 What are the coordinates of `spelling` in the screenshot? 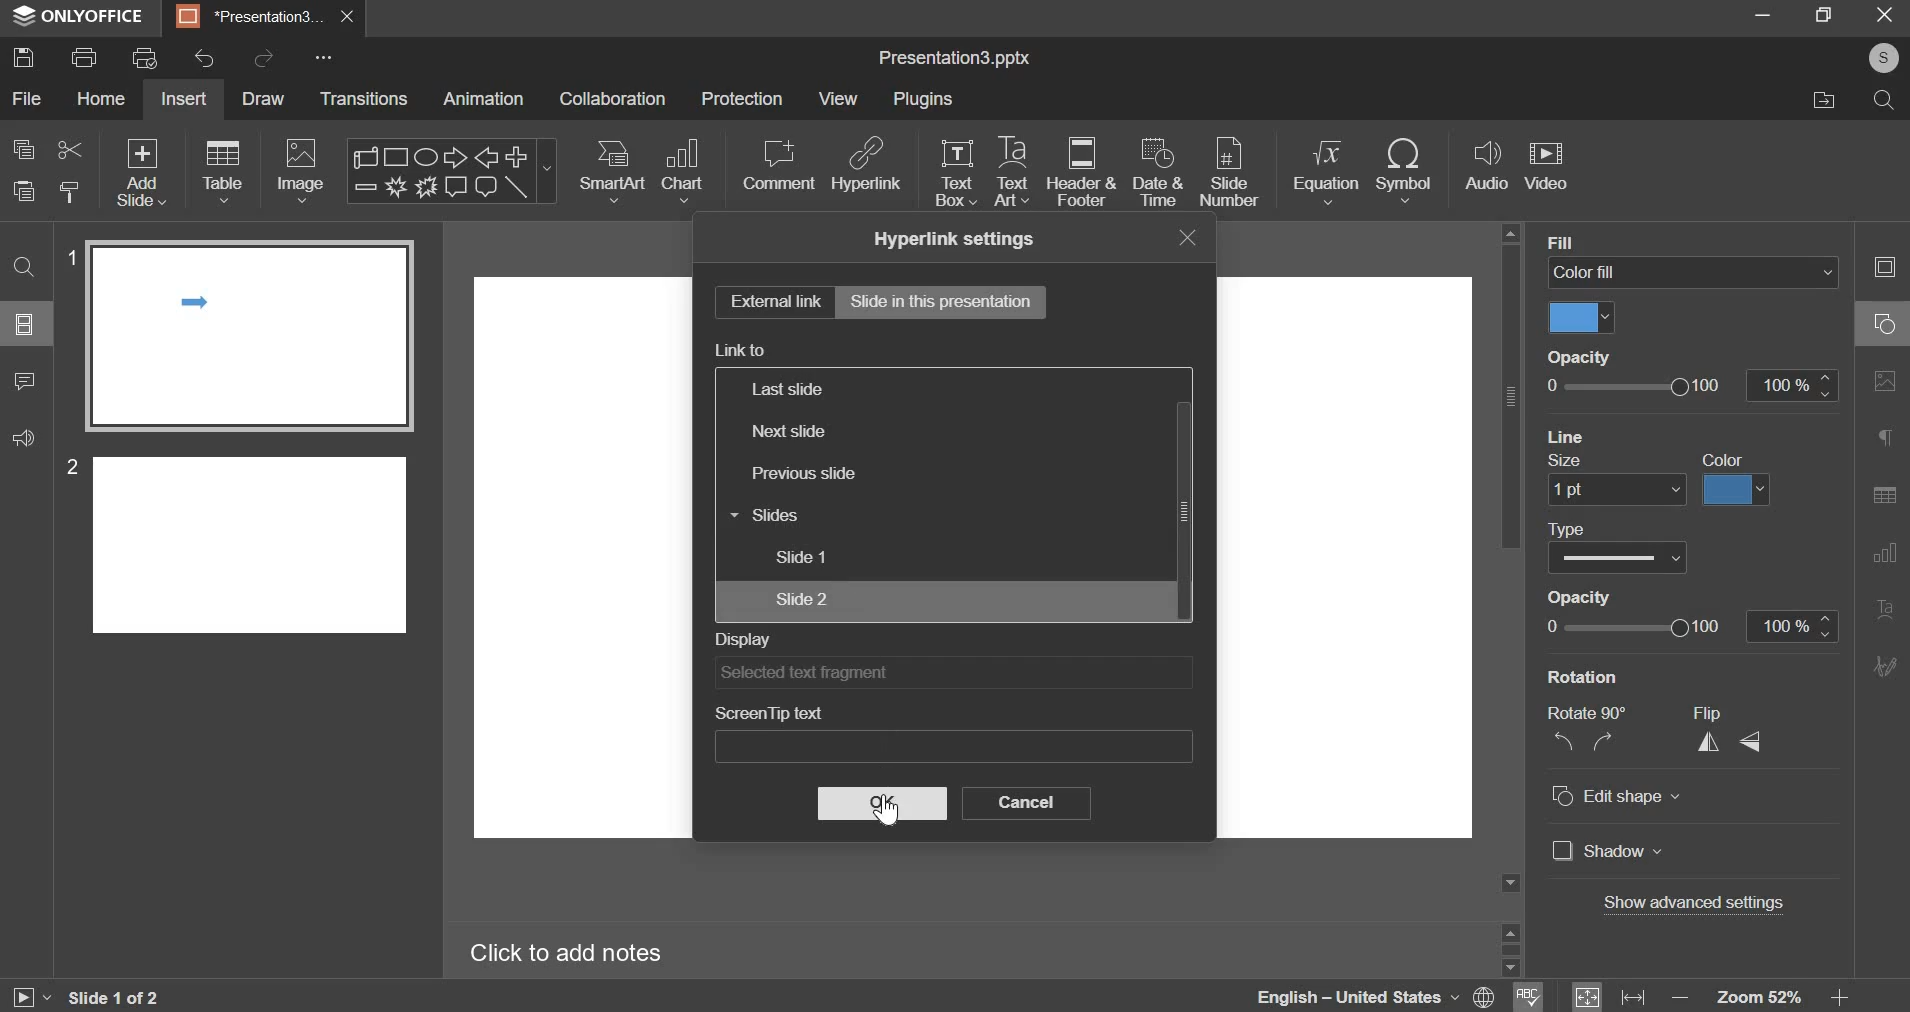 It's located at (1528, 995).